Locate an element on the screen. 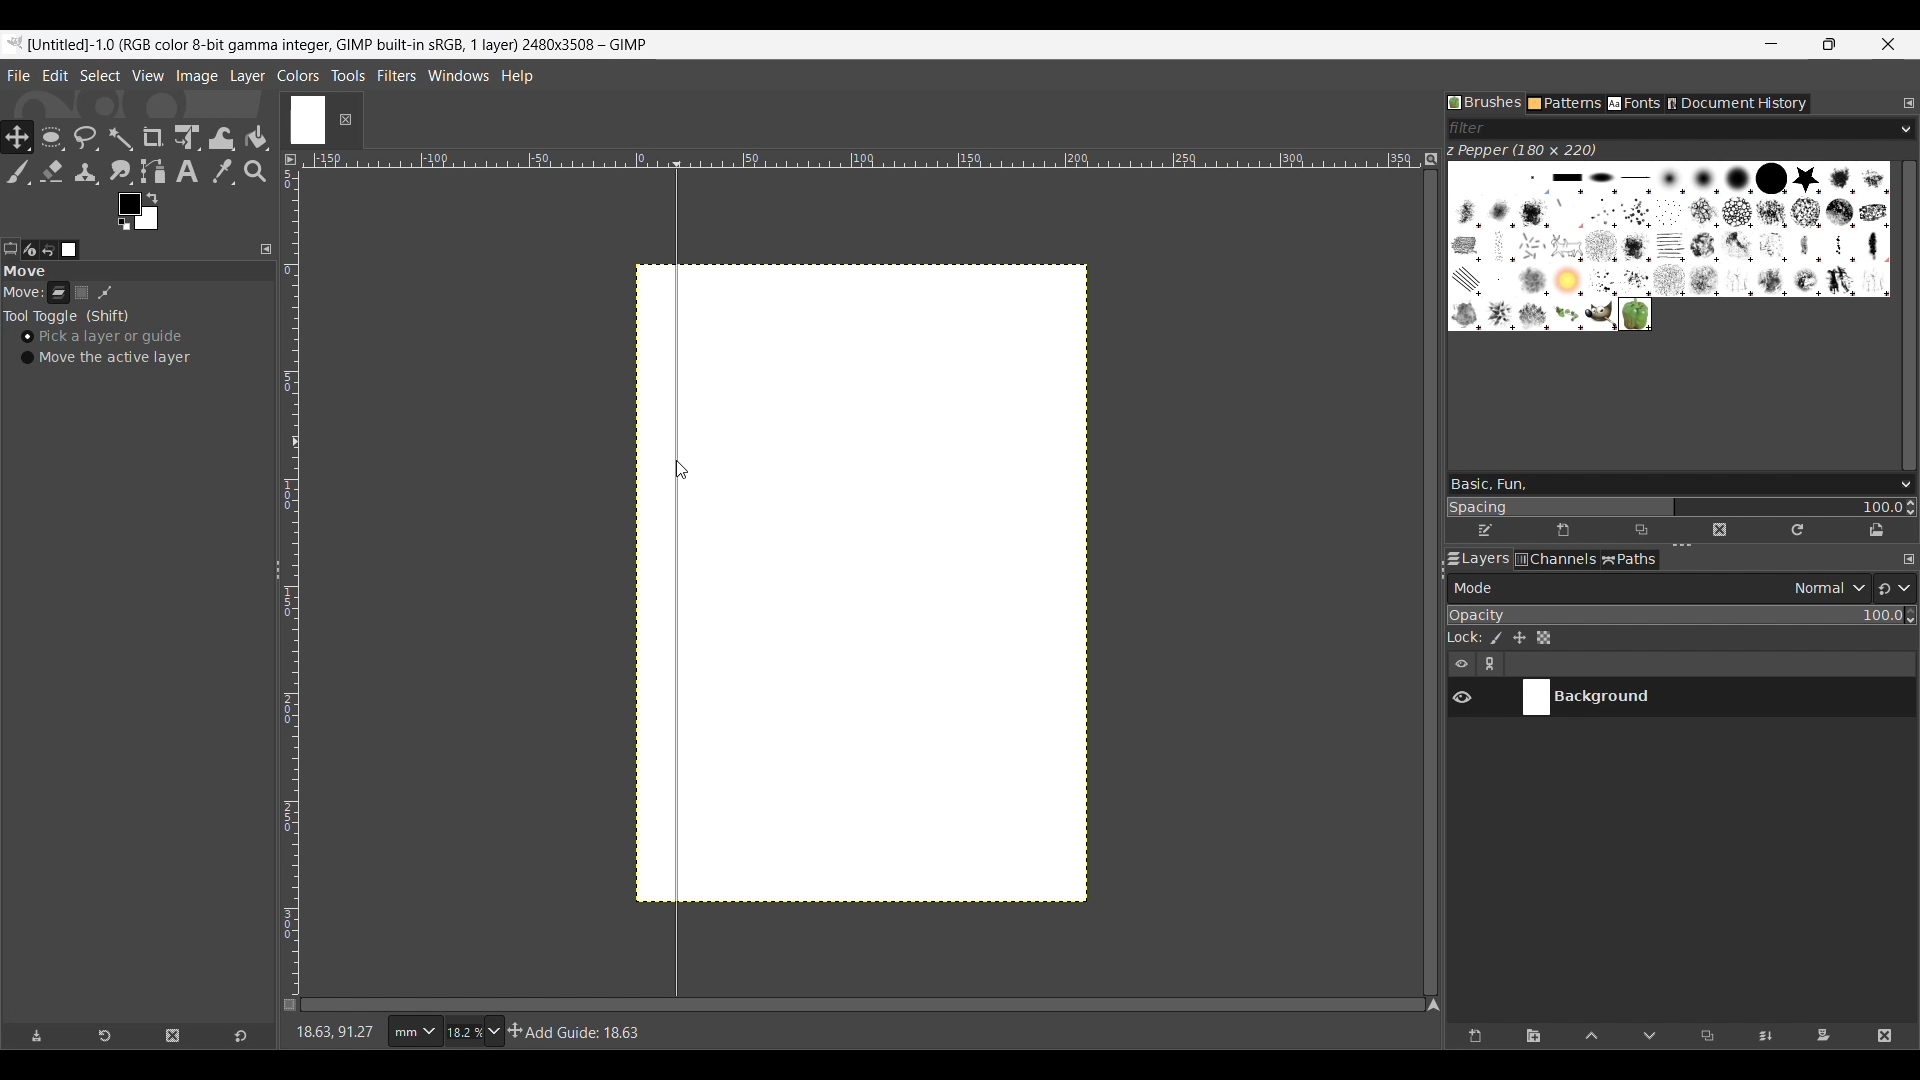  Description of current selection is located at coordinates (579, 1032).